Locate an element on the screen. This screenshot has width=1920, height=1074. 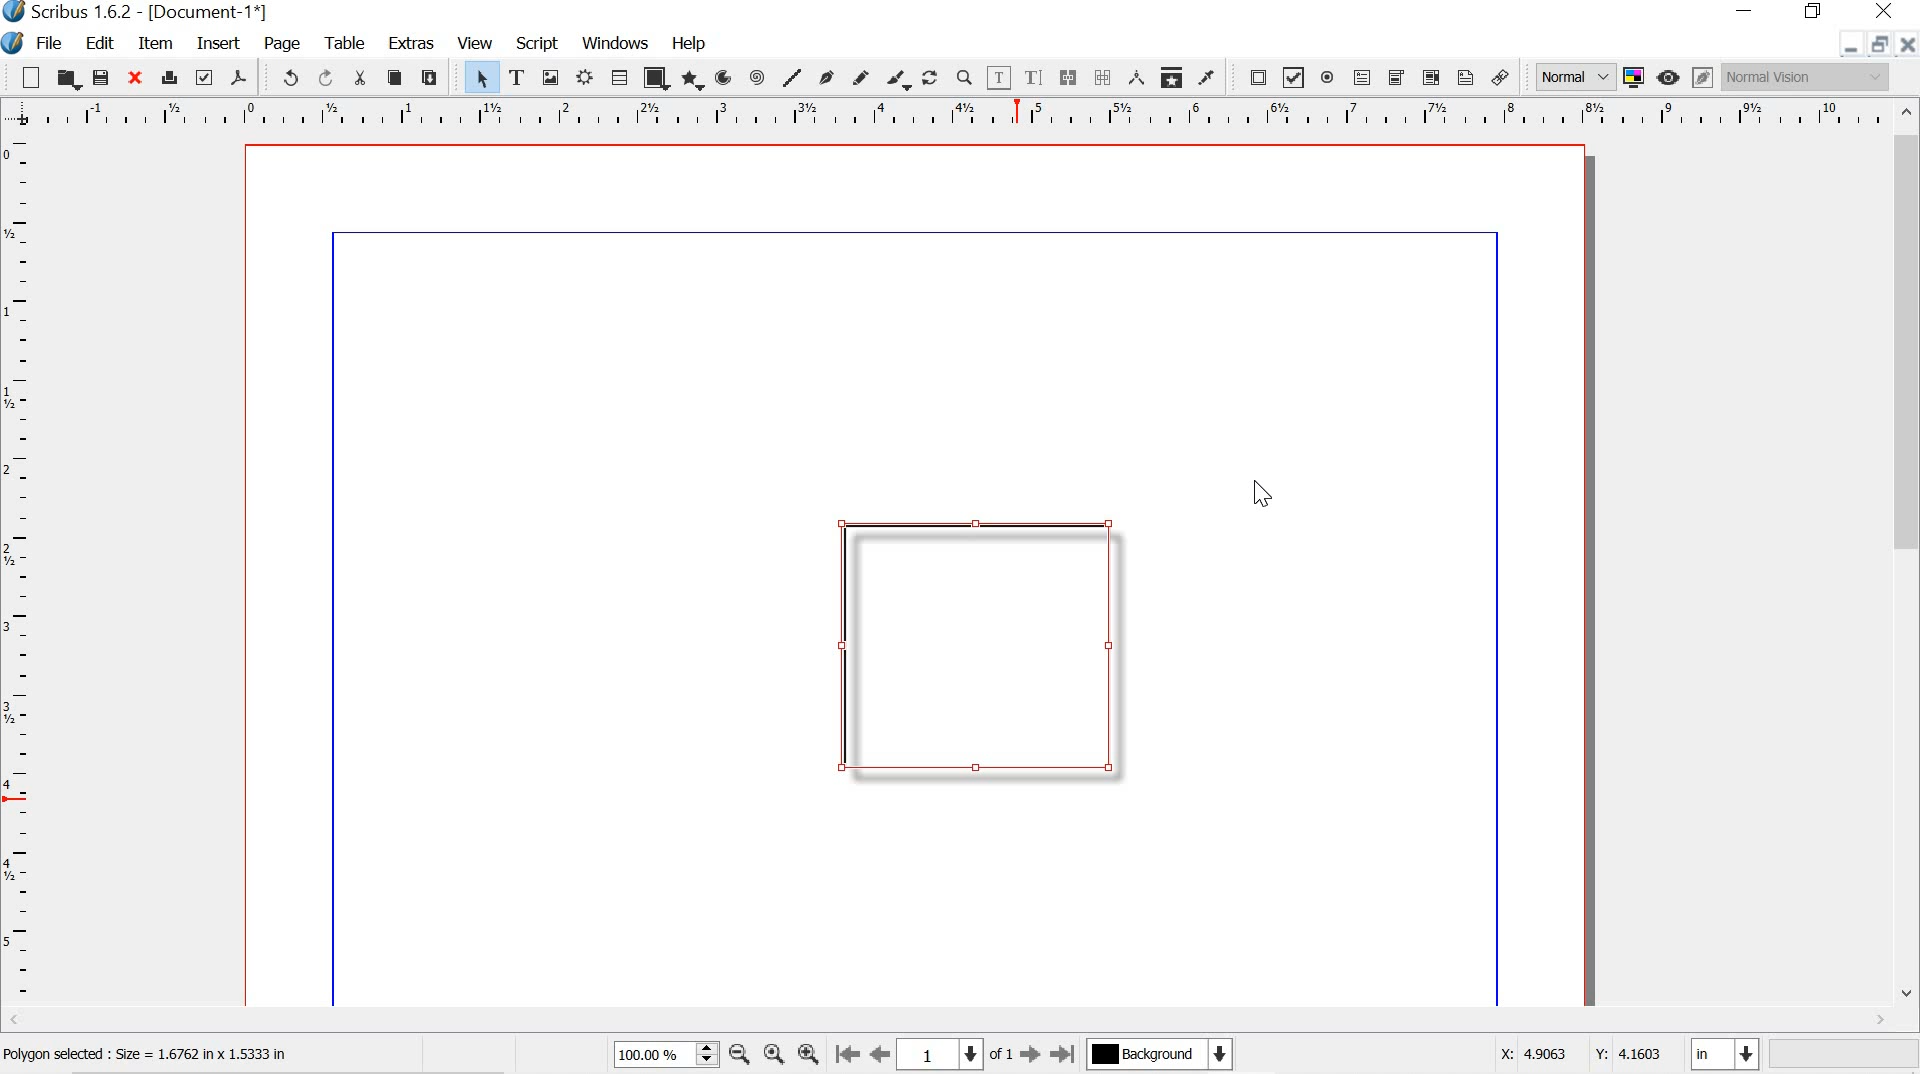
CLOSE is located at coordinates (1908, 45).